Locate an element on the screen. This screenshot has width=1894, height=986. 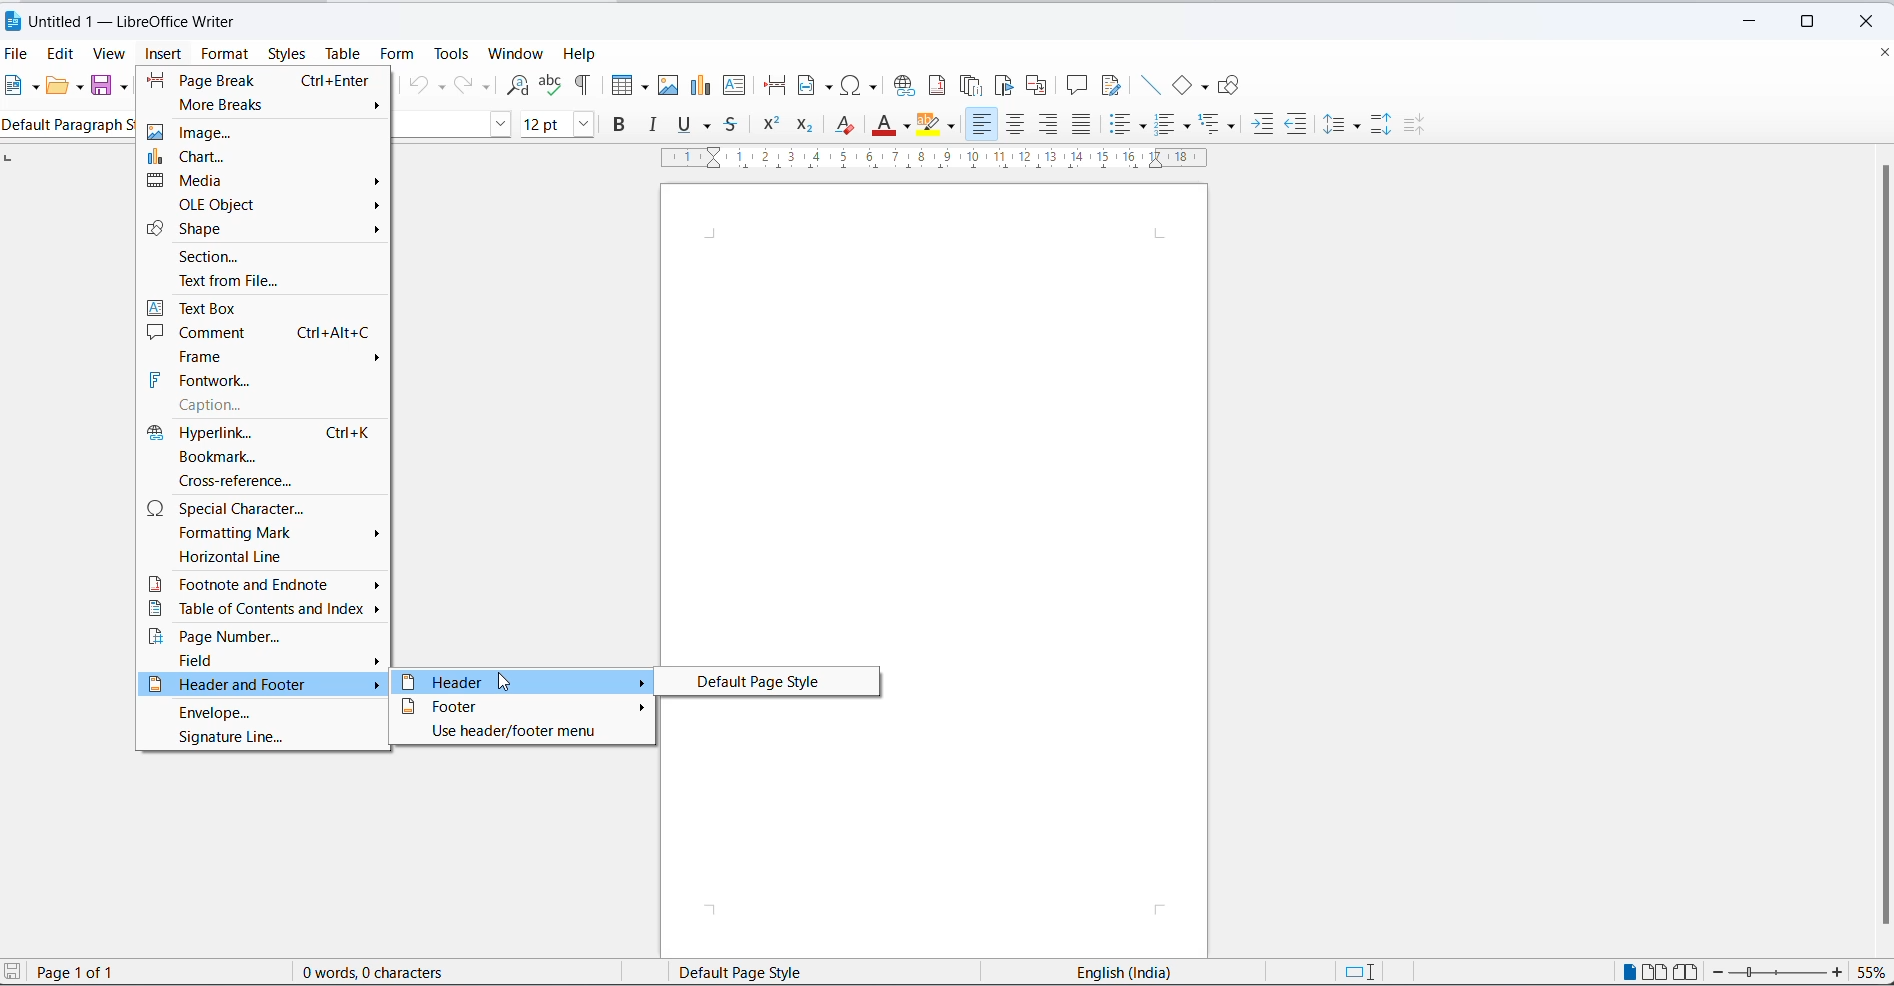
cross-reference is located at coordinates (262, 481).